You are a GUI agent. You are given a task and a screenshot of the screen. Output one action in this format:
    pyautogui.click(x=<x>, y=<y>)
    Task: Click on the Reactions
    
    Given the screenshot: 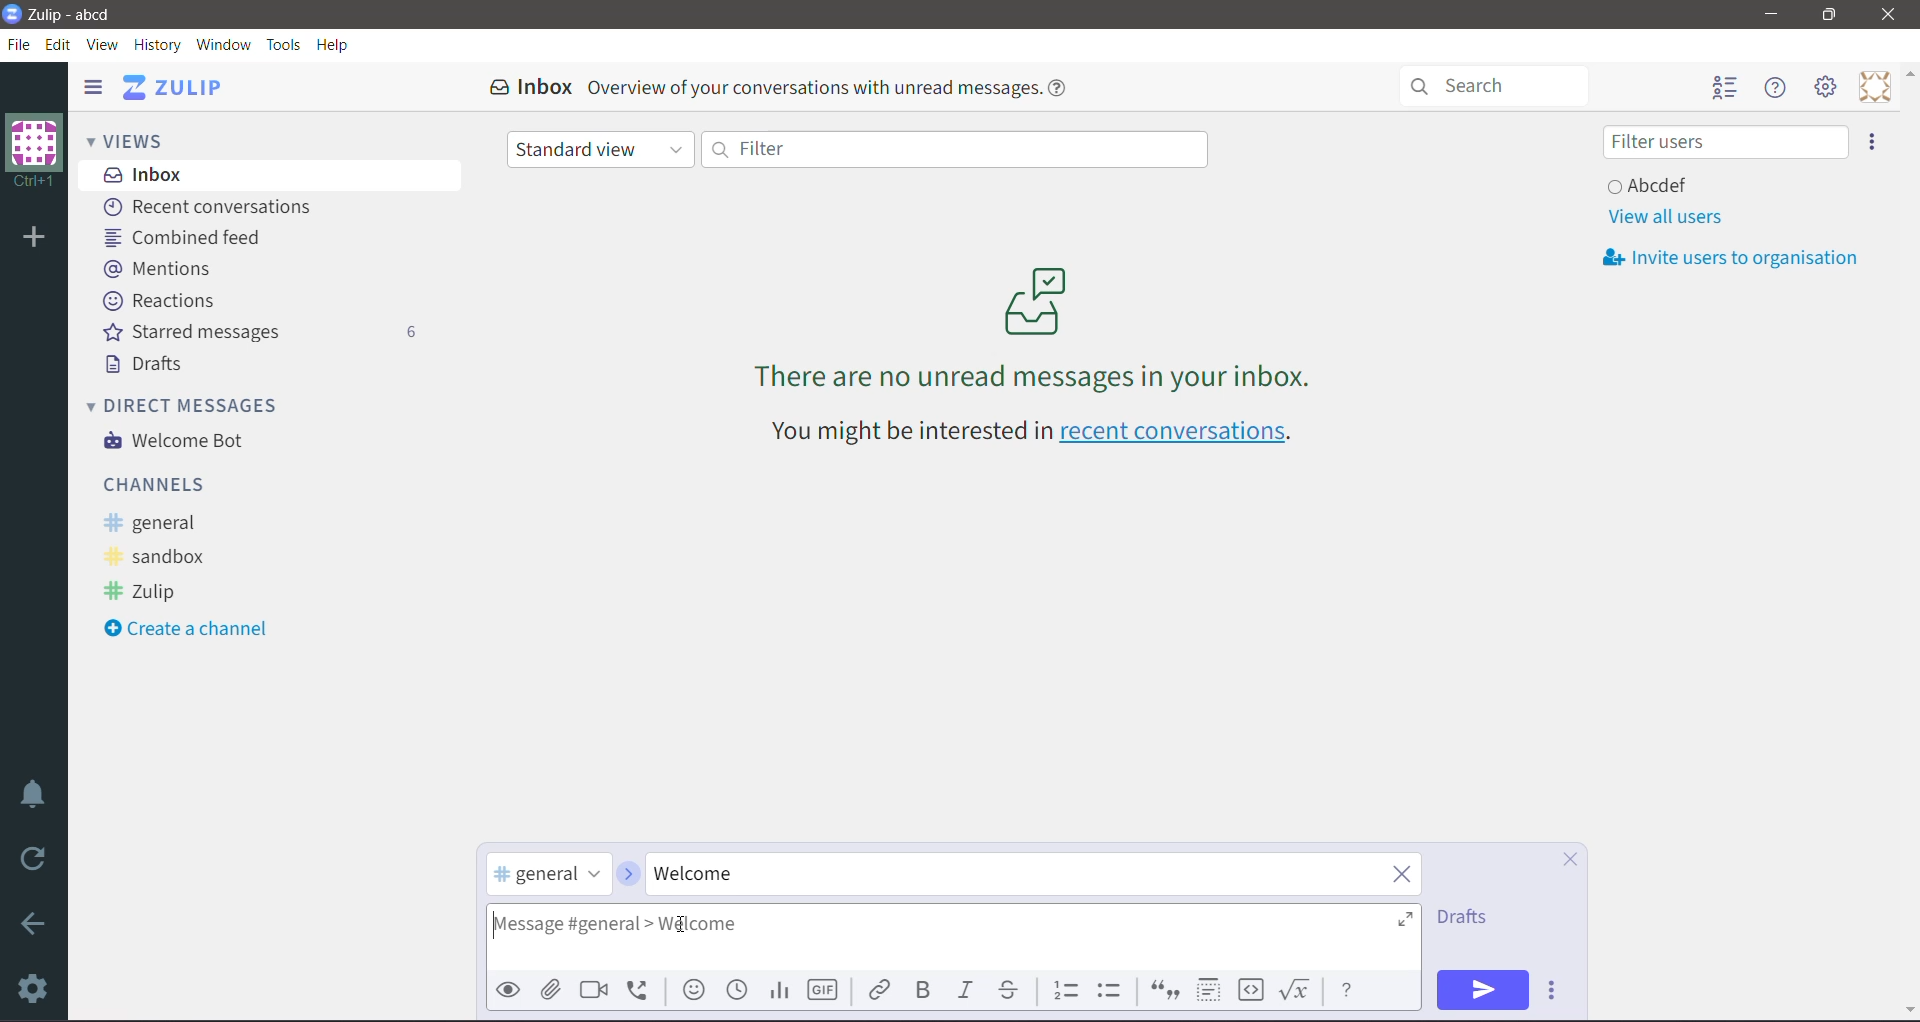 What is the action you would take?
    pyautogui.click(x=163, y=301)
    